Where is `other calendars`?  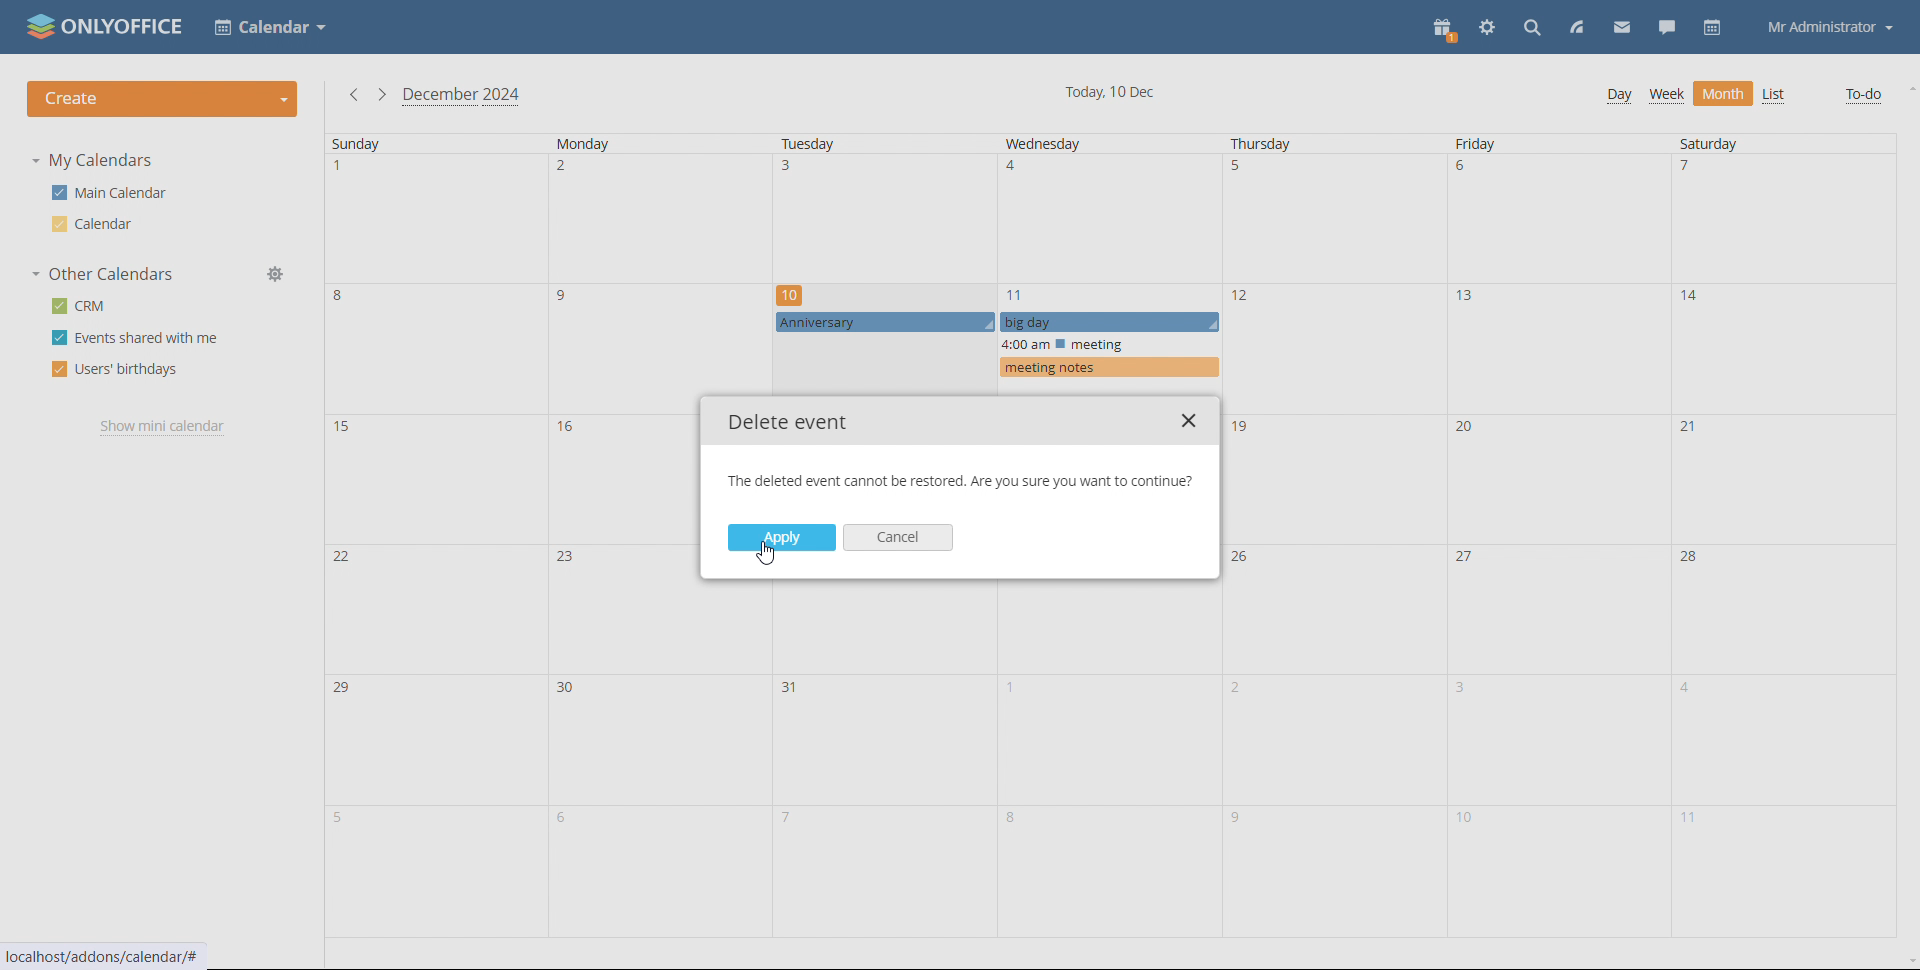
other calendars is located at coordinates (103, 273).